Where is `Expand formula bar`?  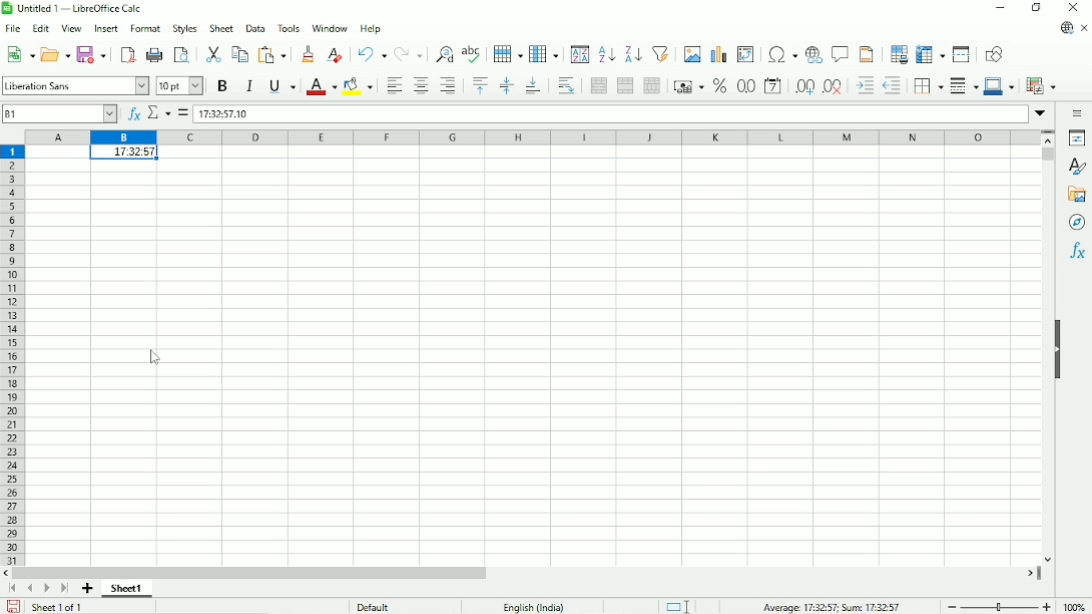
Expand formula bar is located at coordinates (1040, 114).